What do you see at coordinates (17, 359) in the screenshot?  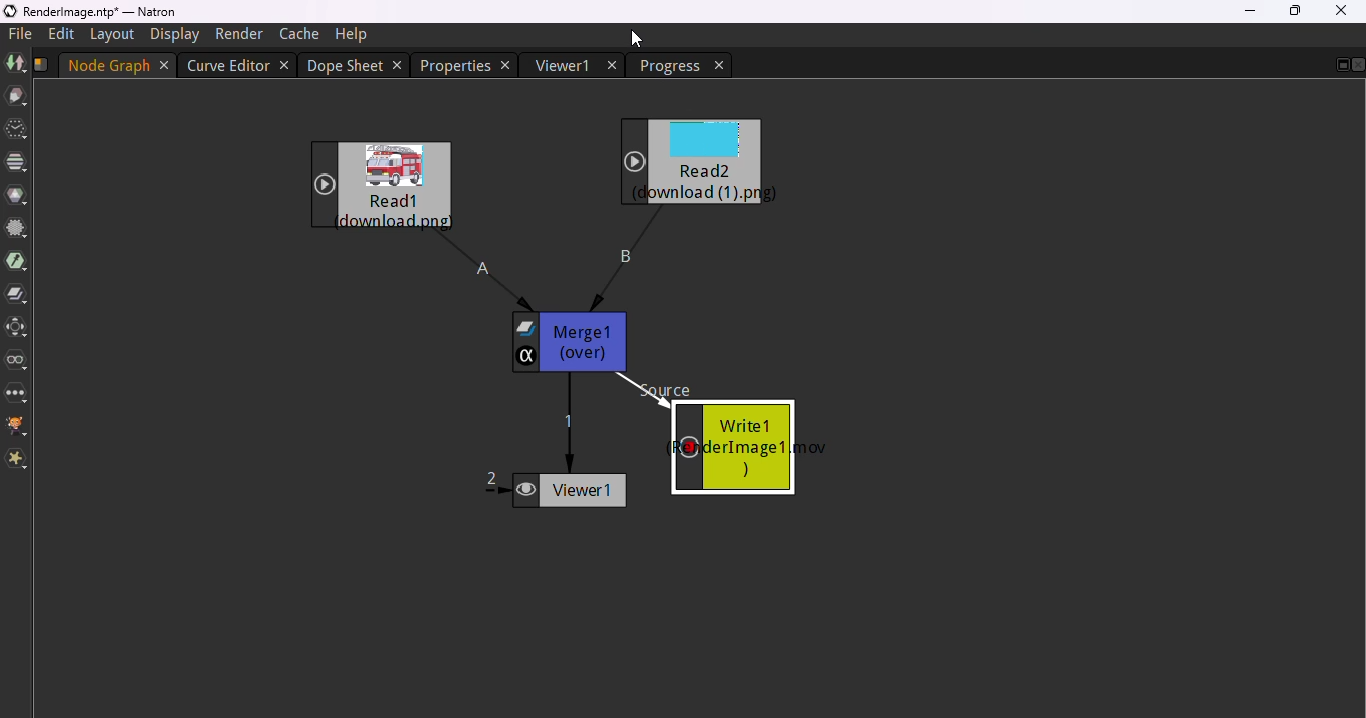 I see `views` at bounding box center [17, 359].